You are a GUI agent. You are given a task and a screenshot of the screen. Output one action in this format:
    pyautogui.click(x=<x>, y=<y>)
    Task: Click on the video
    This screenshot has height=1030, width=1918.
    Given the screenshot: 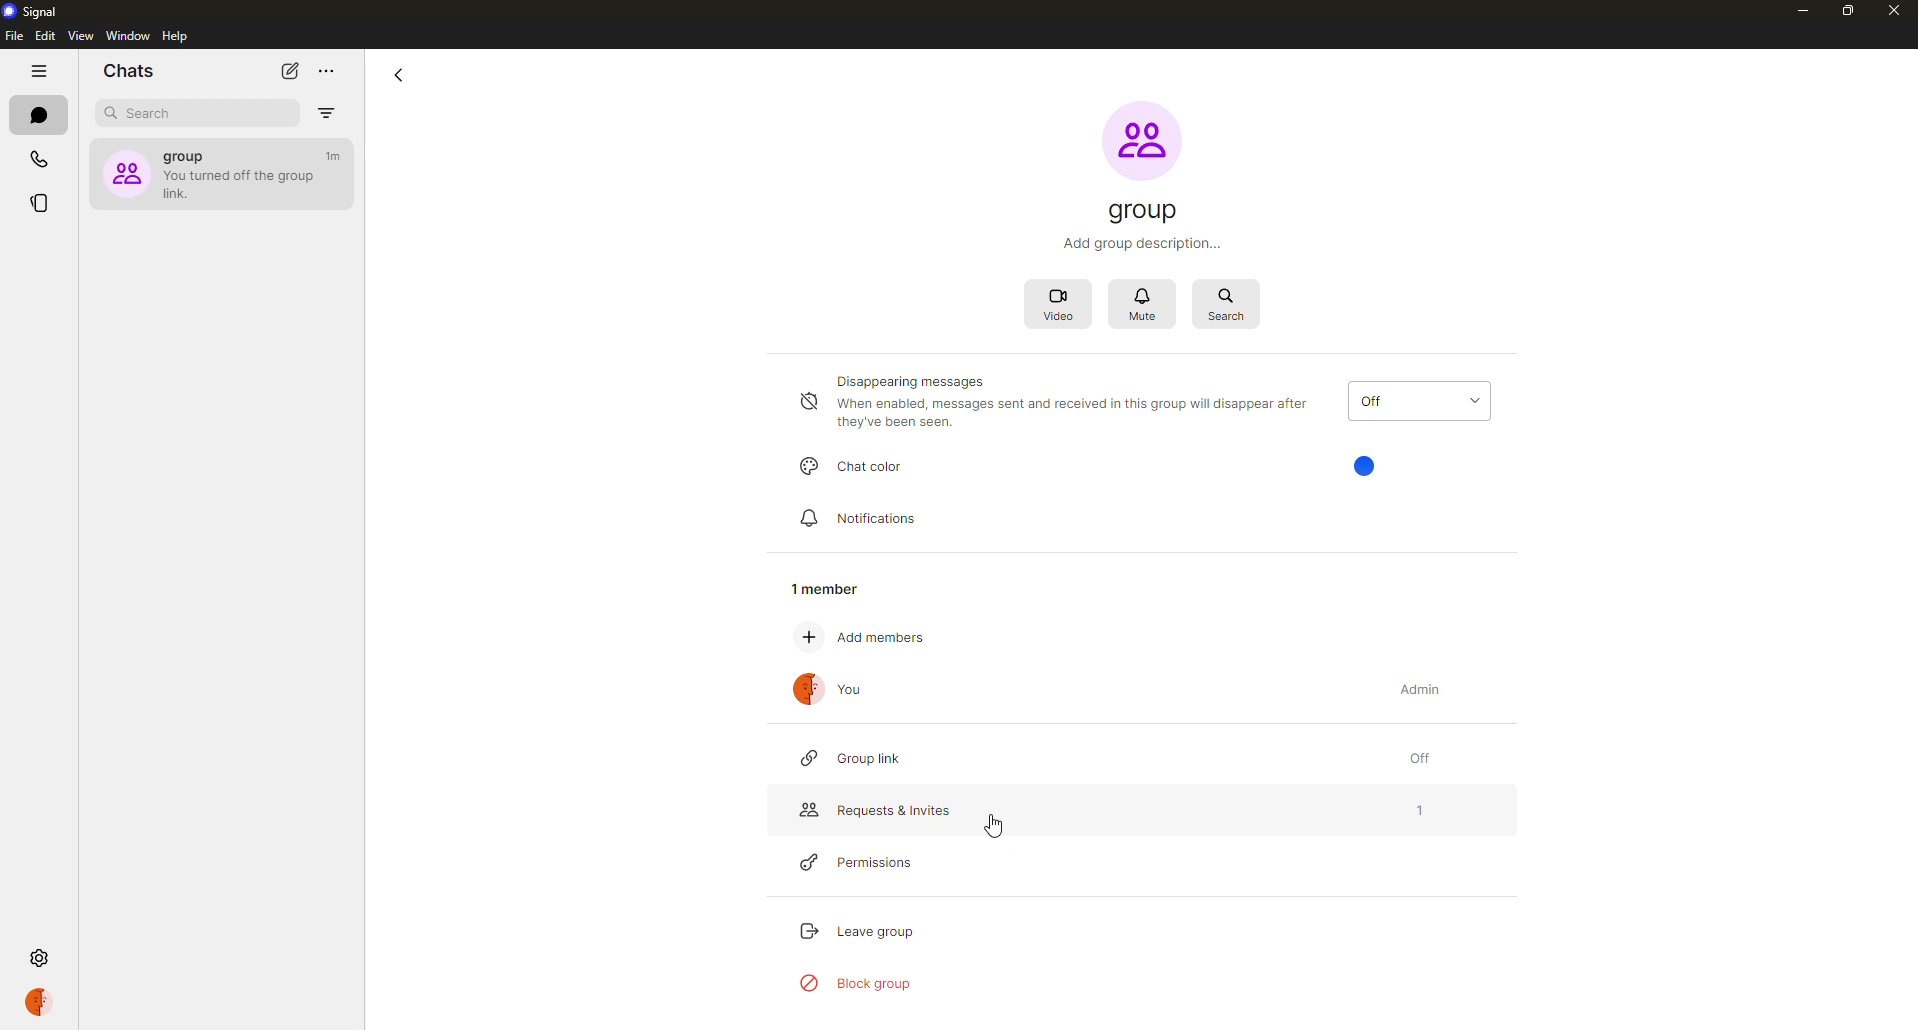 What is the action you would take?
    pyautogui.click(x=1064, y=303)
    